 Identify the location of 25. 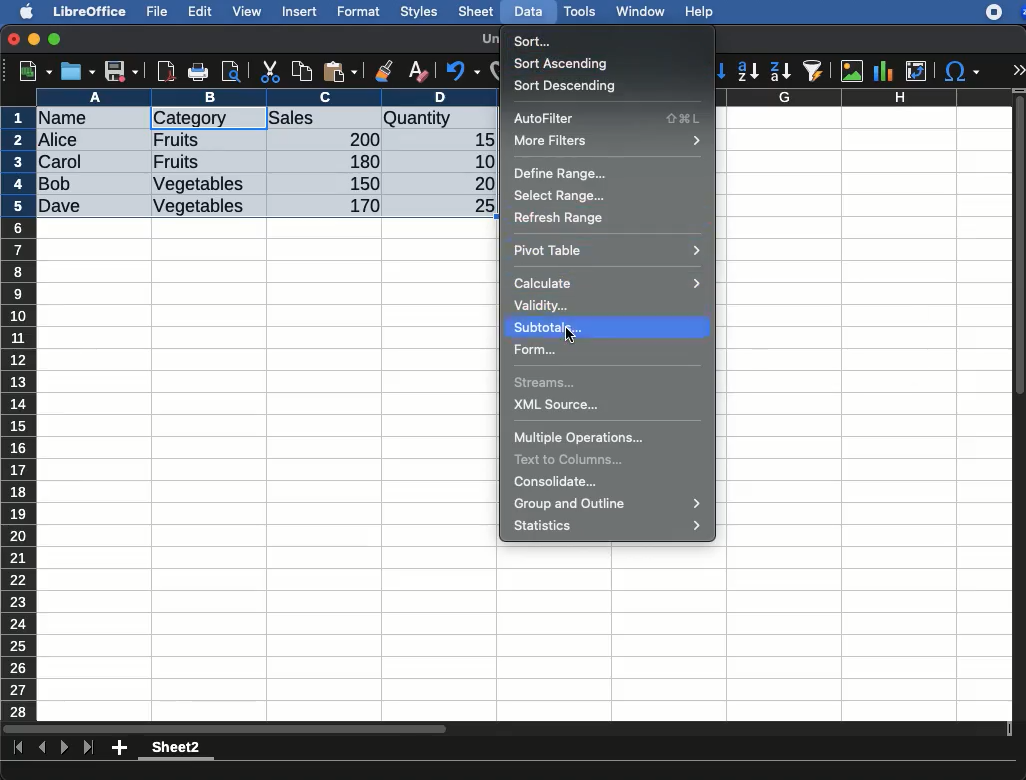
(477, 204).